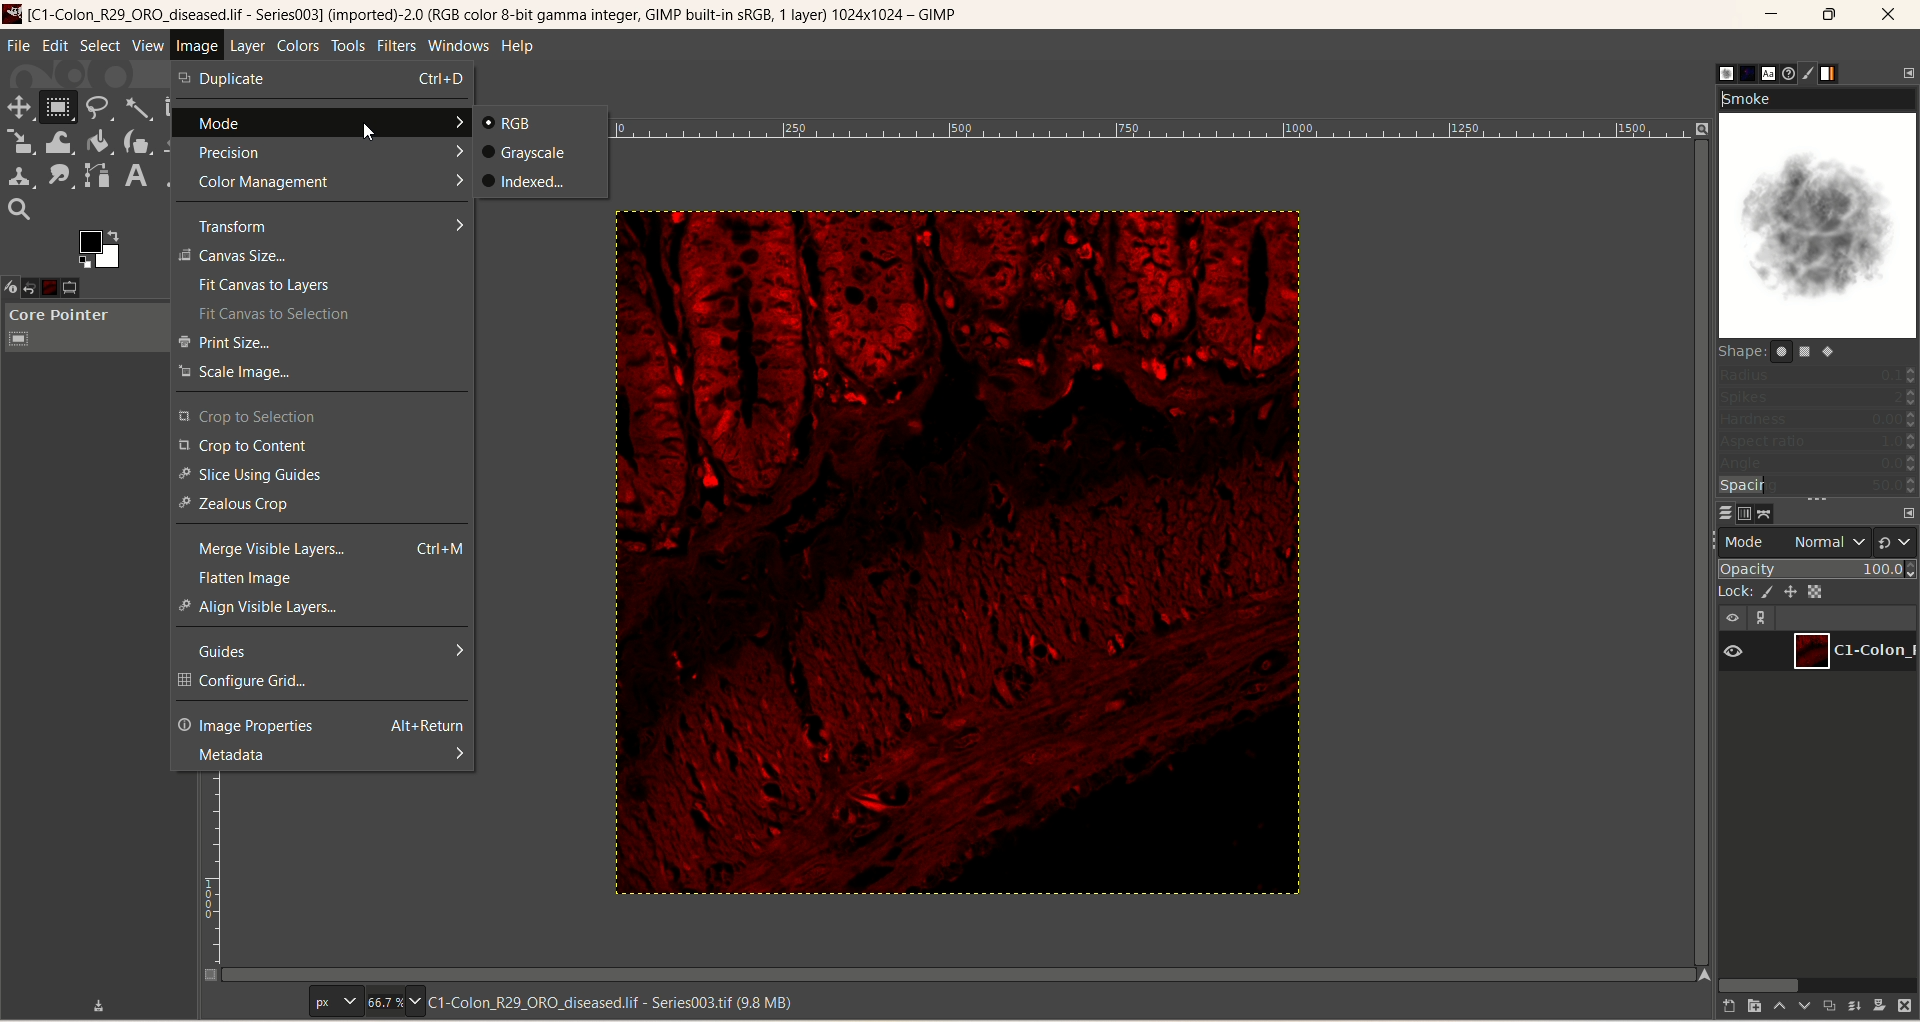 The height and width of the screenshot is (1022, 1920). I want to click on colors, so click(299, 46).